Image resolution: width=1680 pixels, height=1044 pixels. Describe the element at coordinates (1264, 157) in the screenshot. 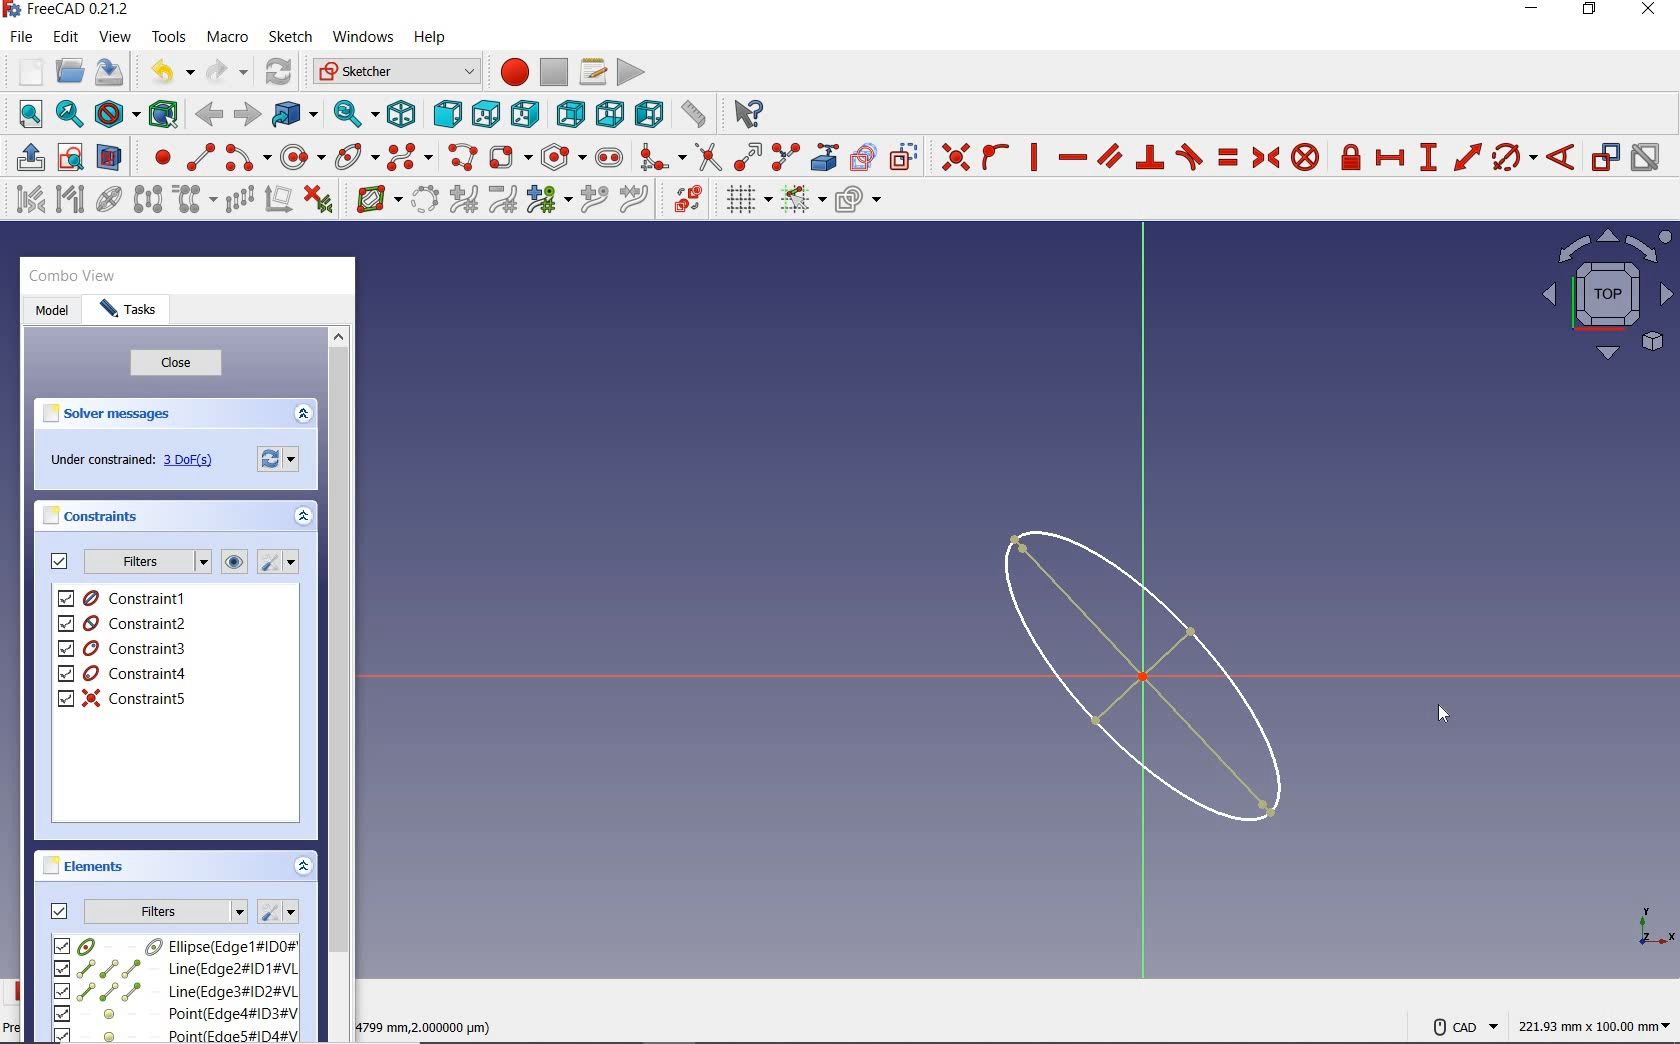

I see `constrain symmetrical` at that location.